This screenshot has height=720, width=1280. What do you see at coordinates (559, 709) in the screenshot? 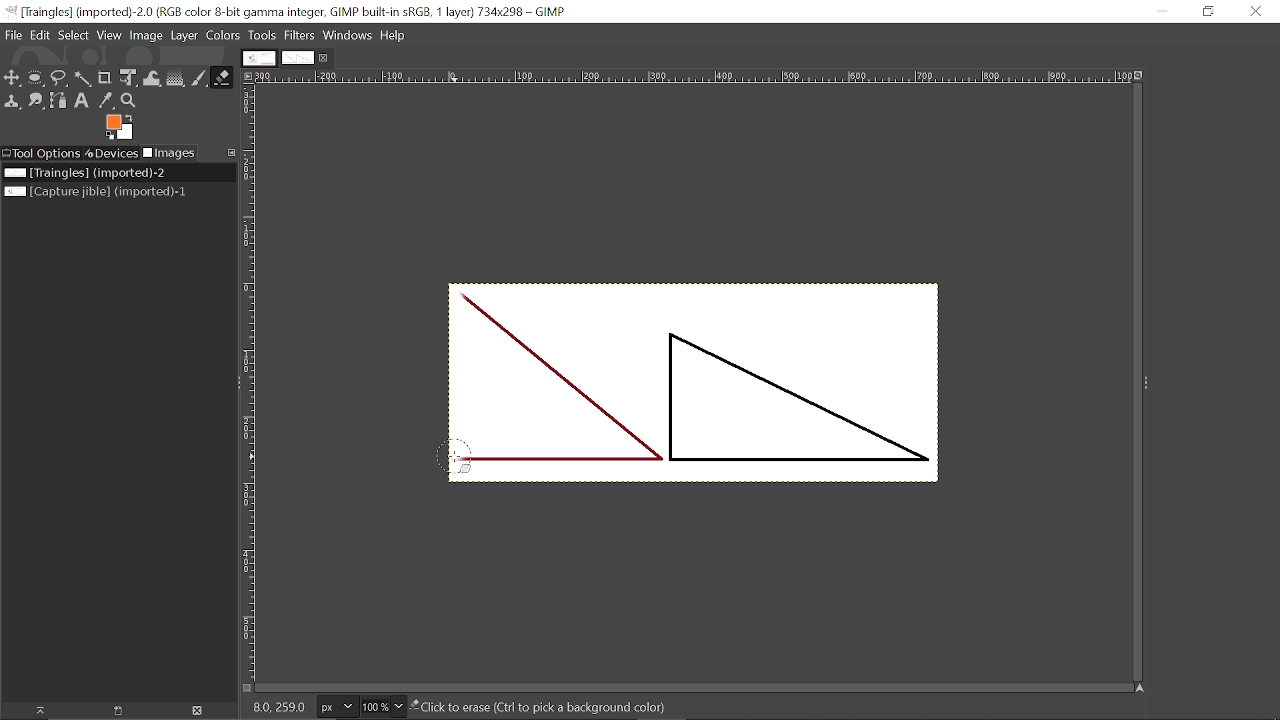
I see `click to erase (Ctrl to pick a background color)` at bounding box center [559, 709].